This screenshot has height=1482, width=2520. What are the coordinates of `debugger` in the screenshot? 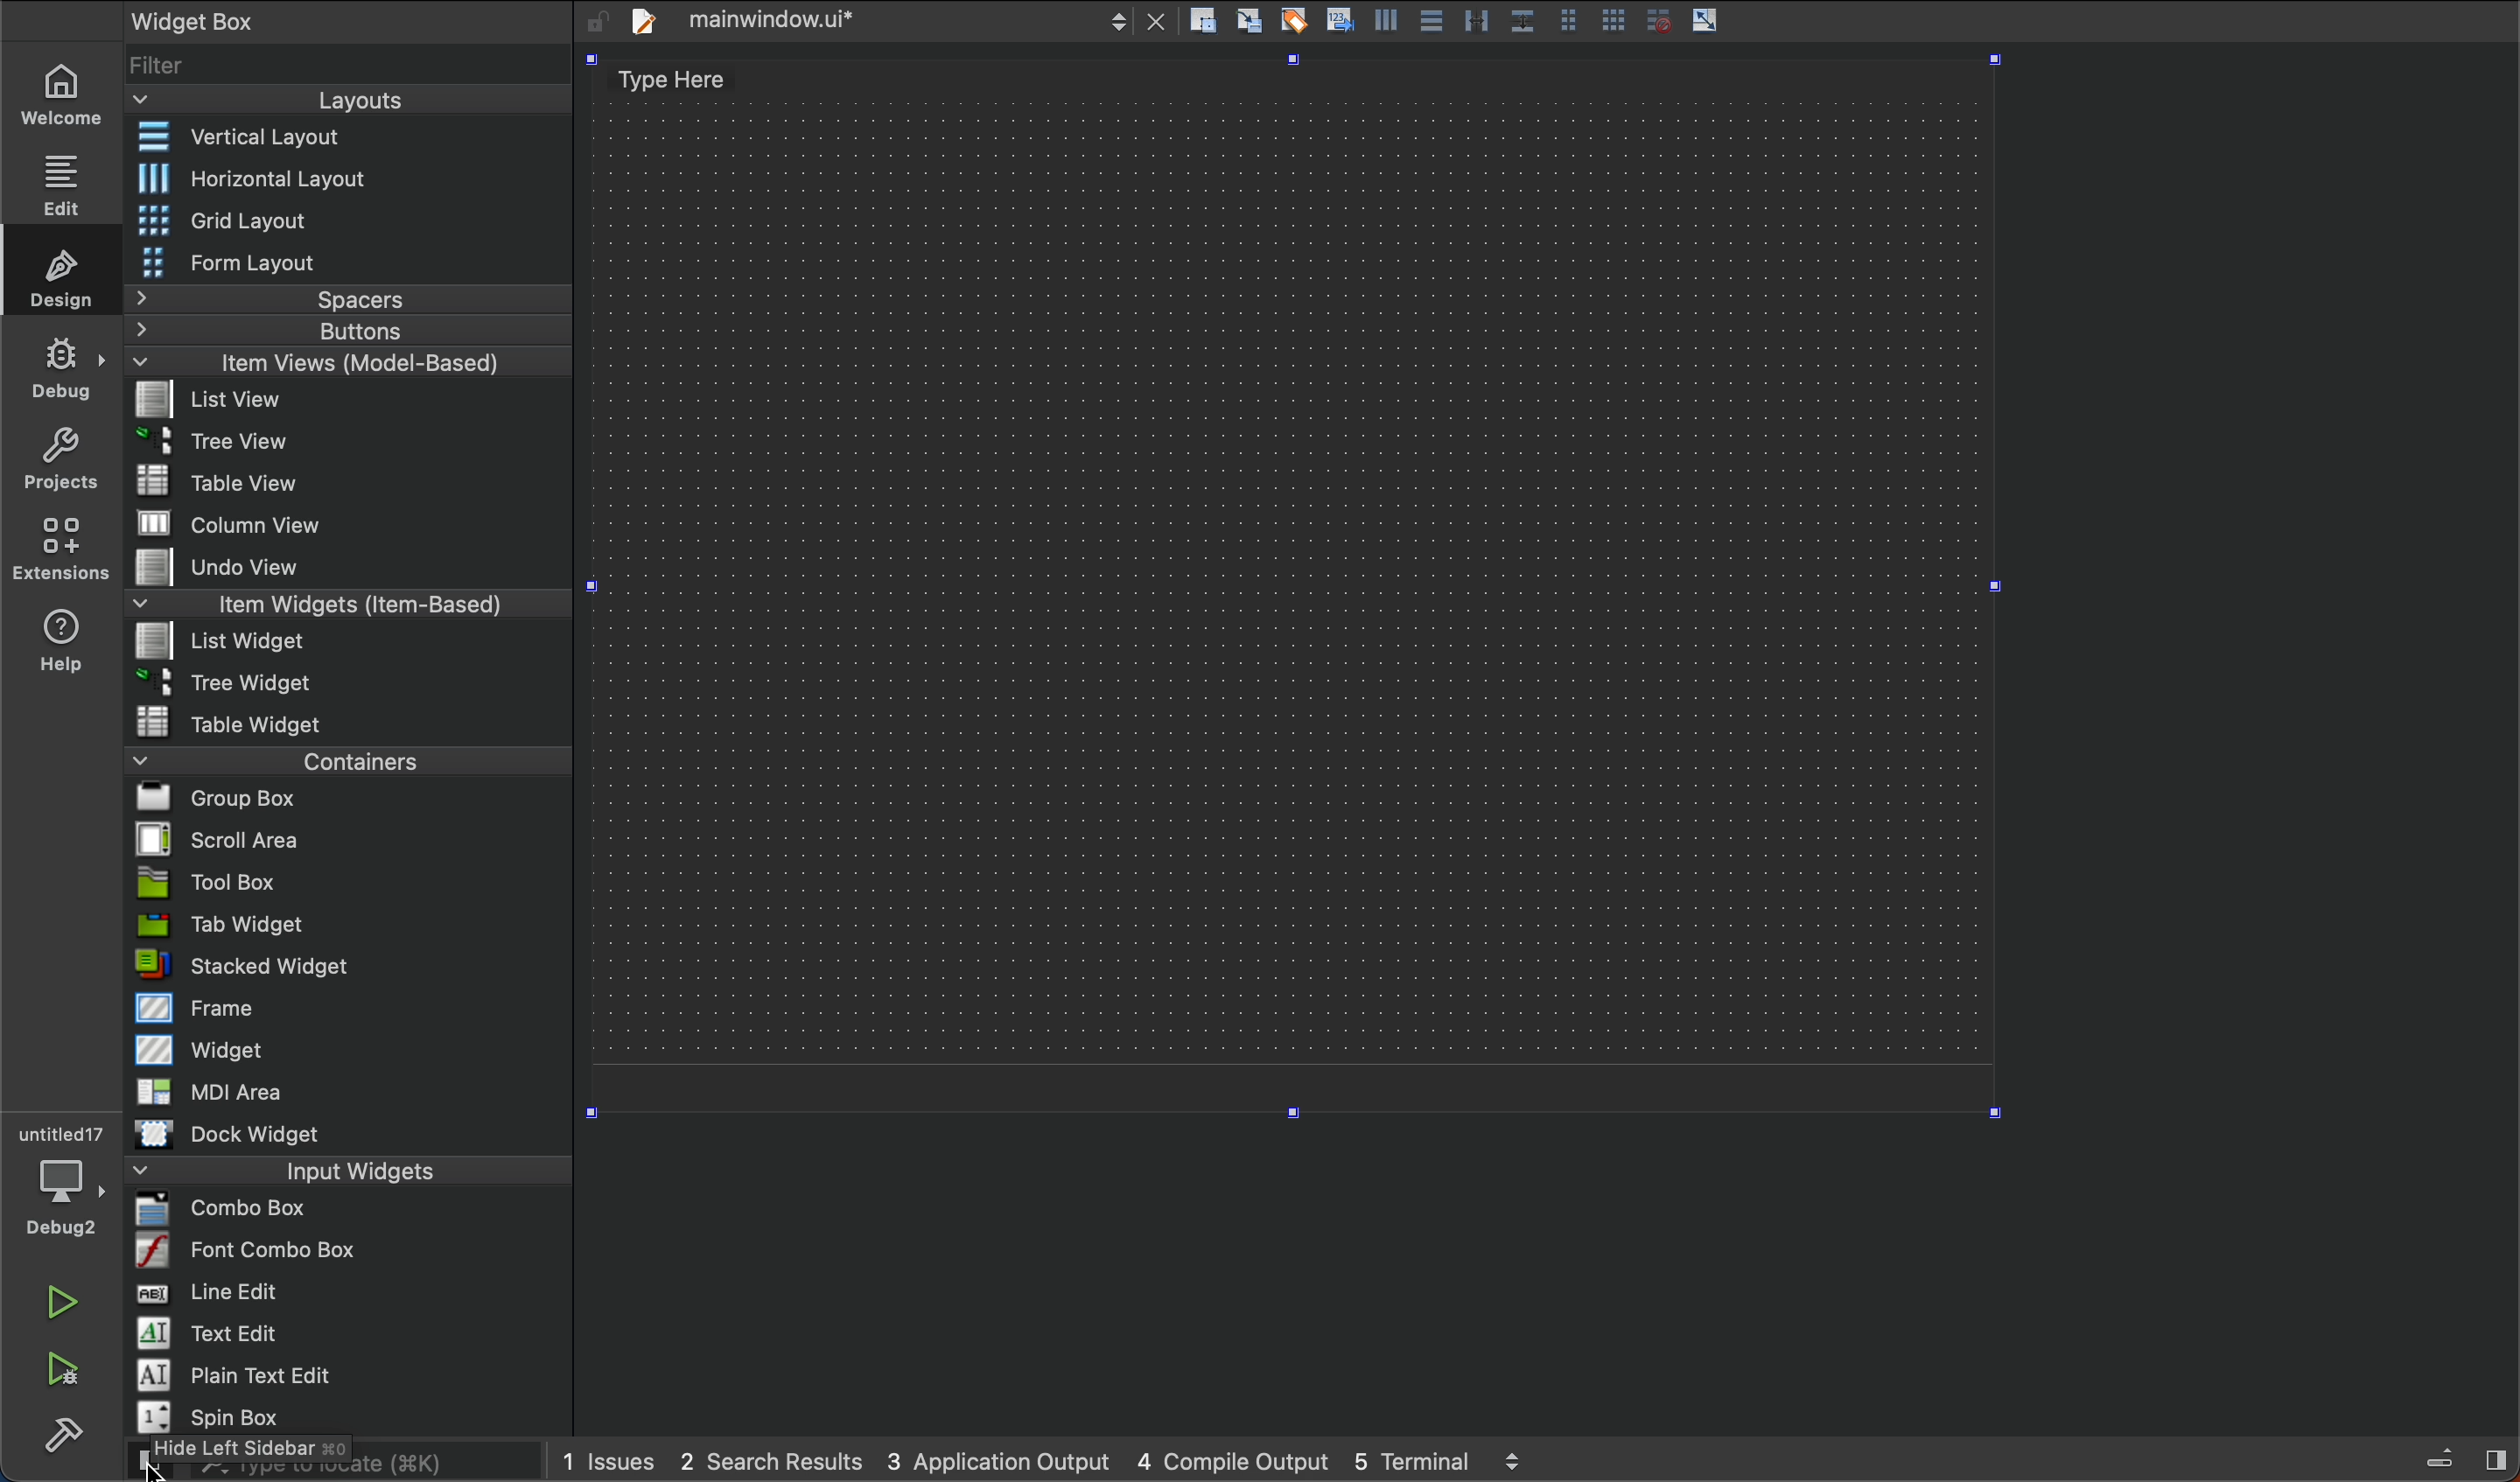 It's located at (60, 1179).